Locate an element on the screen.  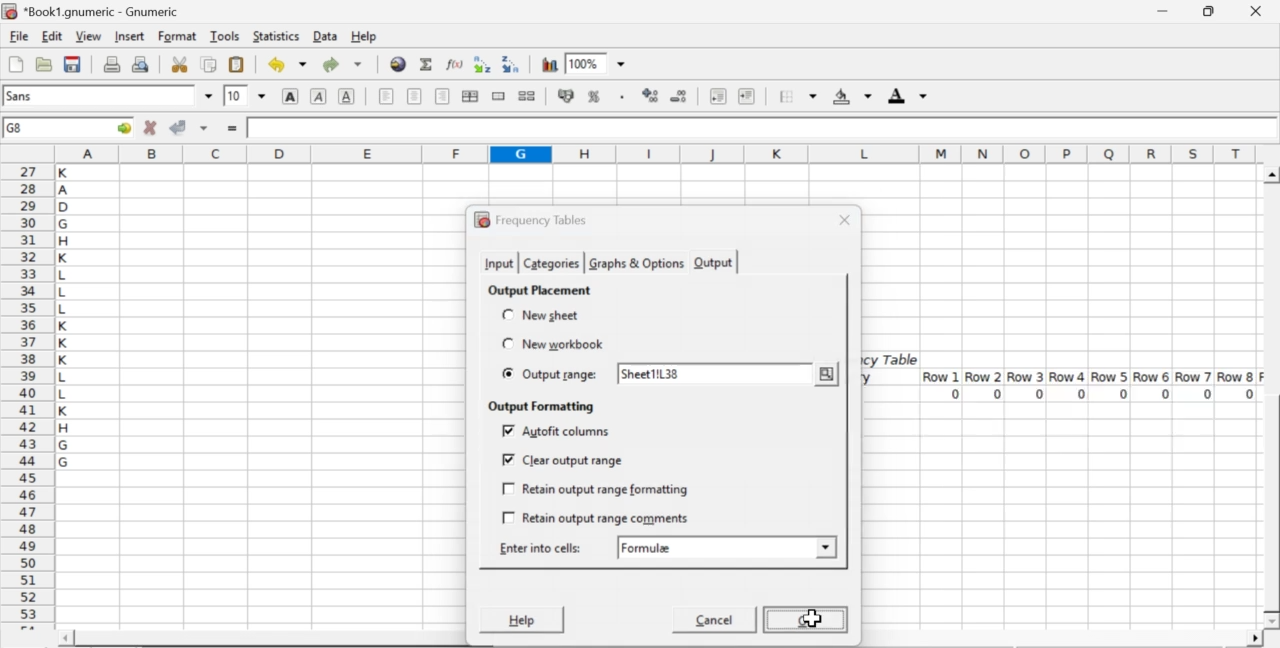
retain output range comments is located at coordinates (596, 517).